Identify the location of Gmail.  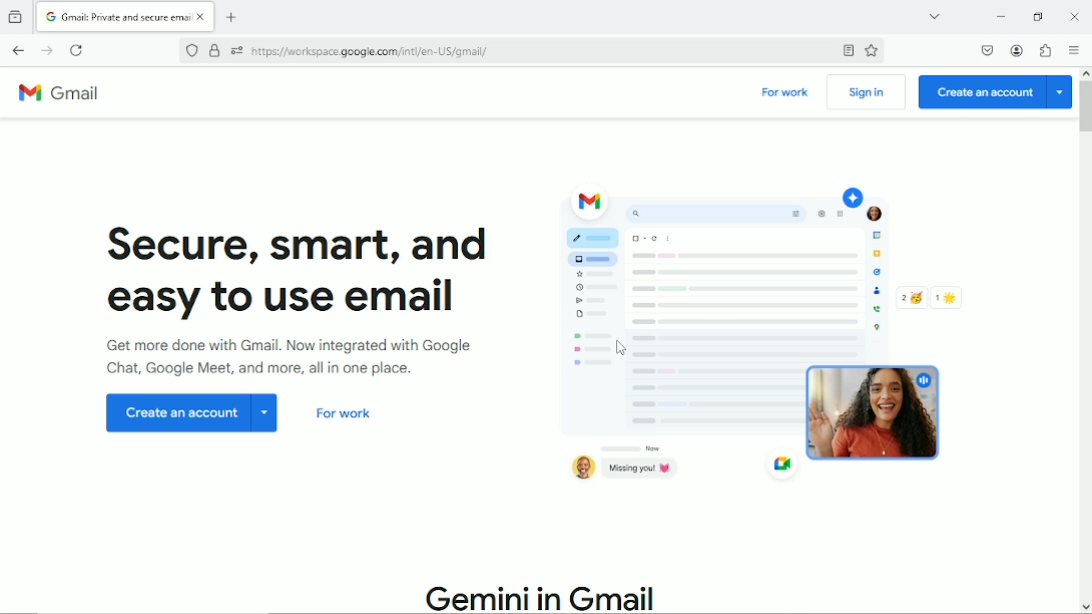
(66, 95).